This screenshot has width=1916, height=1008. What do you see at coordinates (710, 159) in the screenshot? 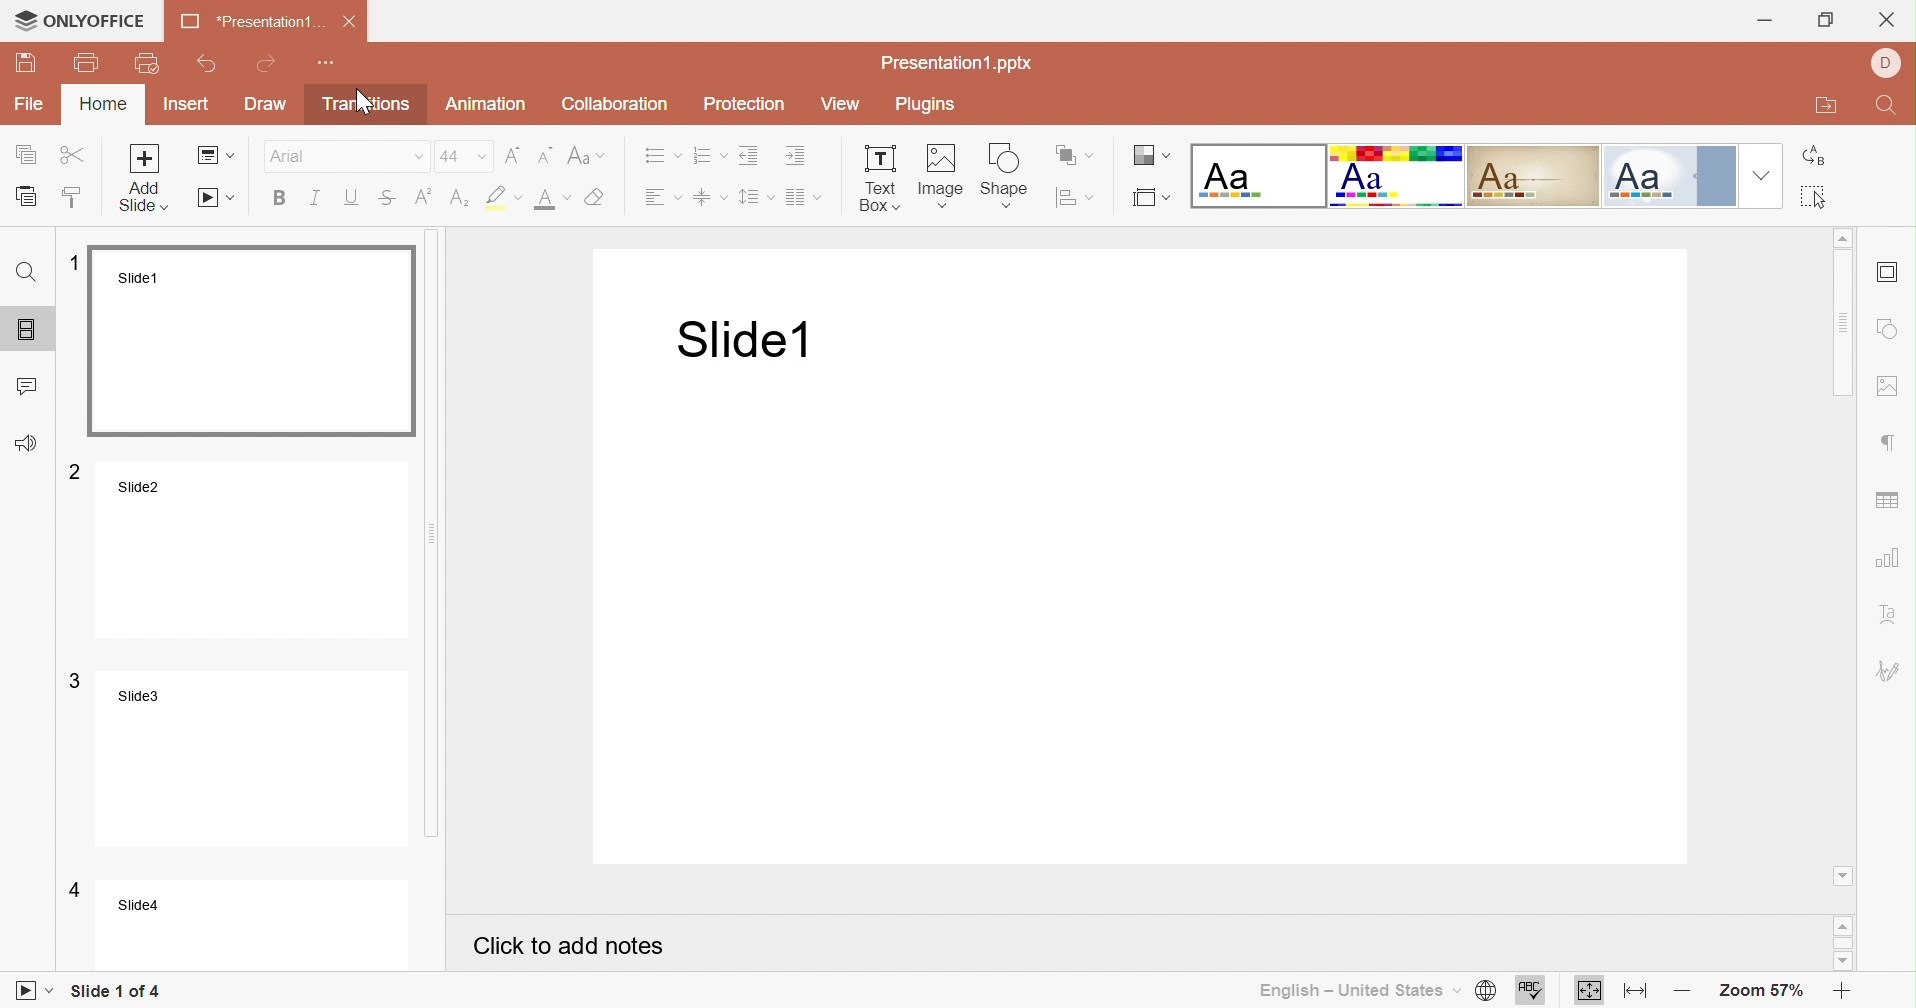
I see `Numbering` at bounding box center [710, 159].